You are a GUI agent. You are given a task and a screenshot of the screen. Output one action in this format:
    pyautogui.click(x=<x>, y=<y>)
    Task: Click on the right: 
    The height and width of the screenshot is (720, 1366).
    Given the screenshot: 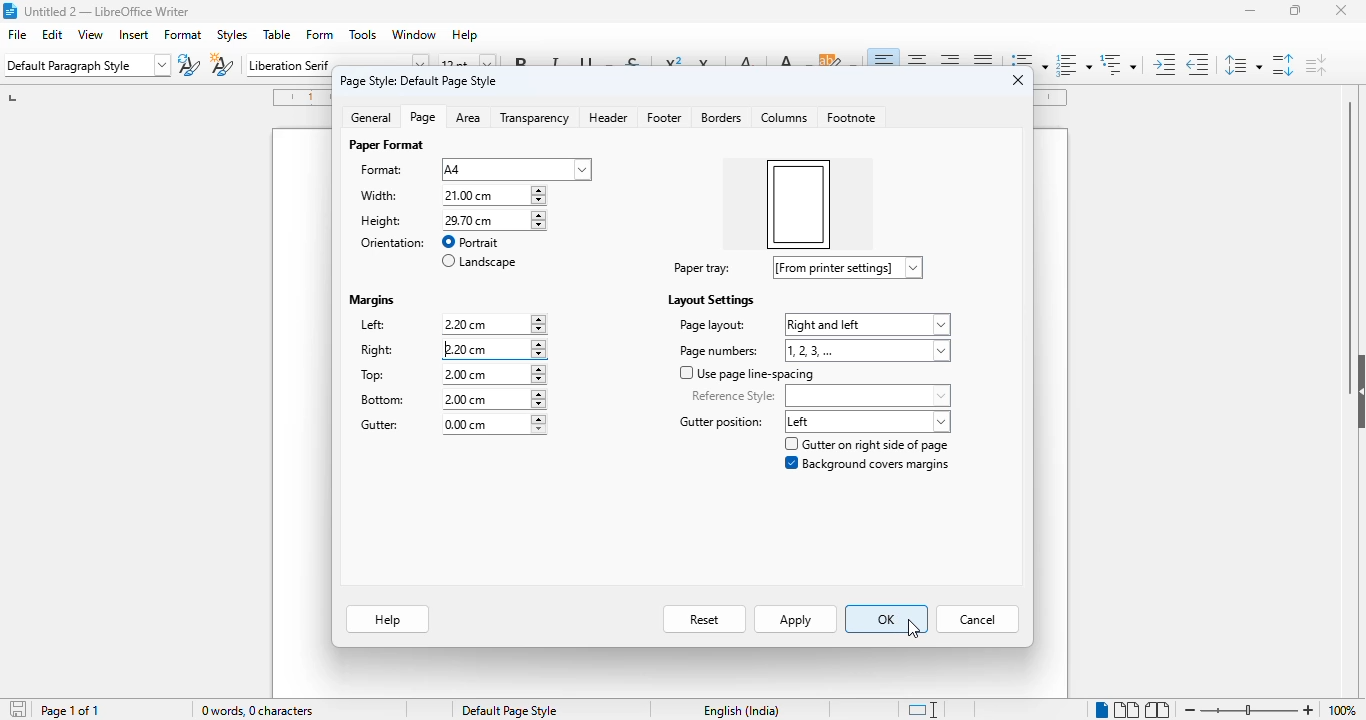 What is the action you would take?
    pyautogui.click(x=377, y=349)
    